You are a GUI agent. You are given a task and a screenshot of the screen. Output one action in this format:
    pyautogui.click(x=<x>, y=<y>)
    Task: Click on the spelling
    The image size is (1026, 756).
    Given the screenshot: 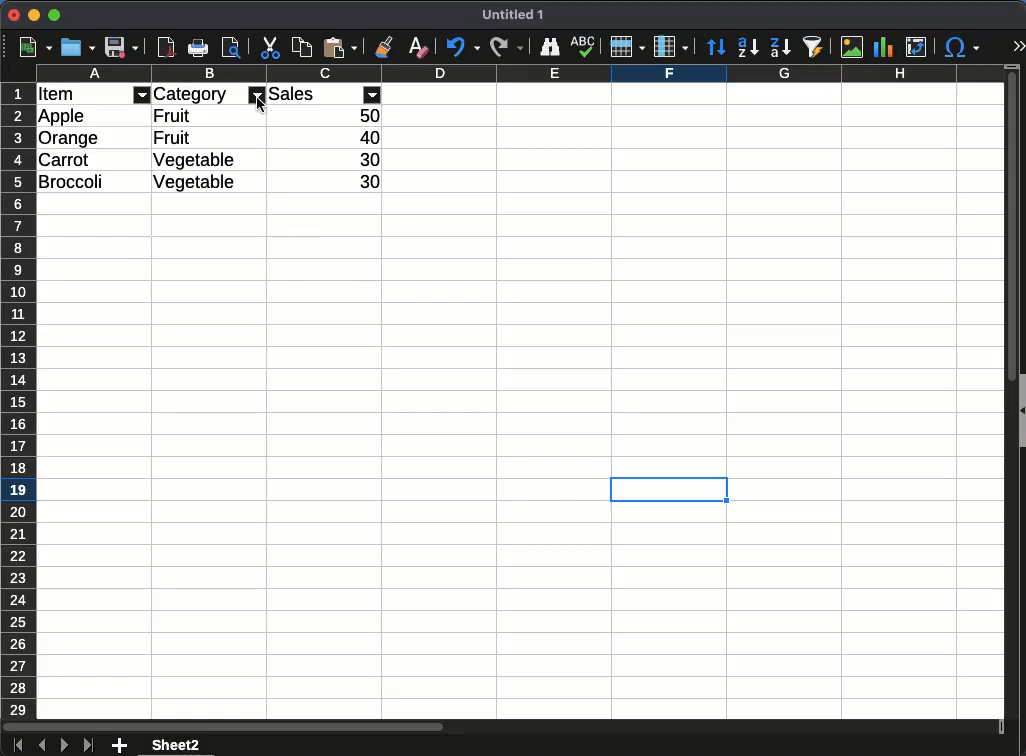 What is the action you would take?
    pyautogui.click(x=584, y=47)
    